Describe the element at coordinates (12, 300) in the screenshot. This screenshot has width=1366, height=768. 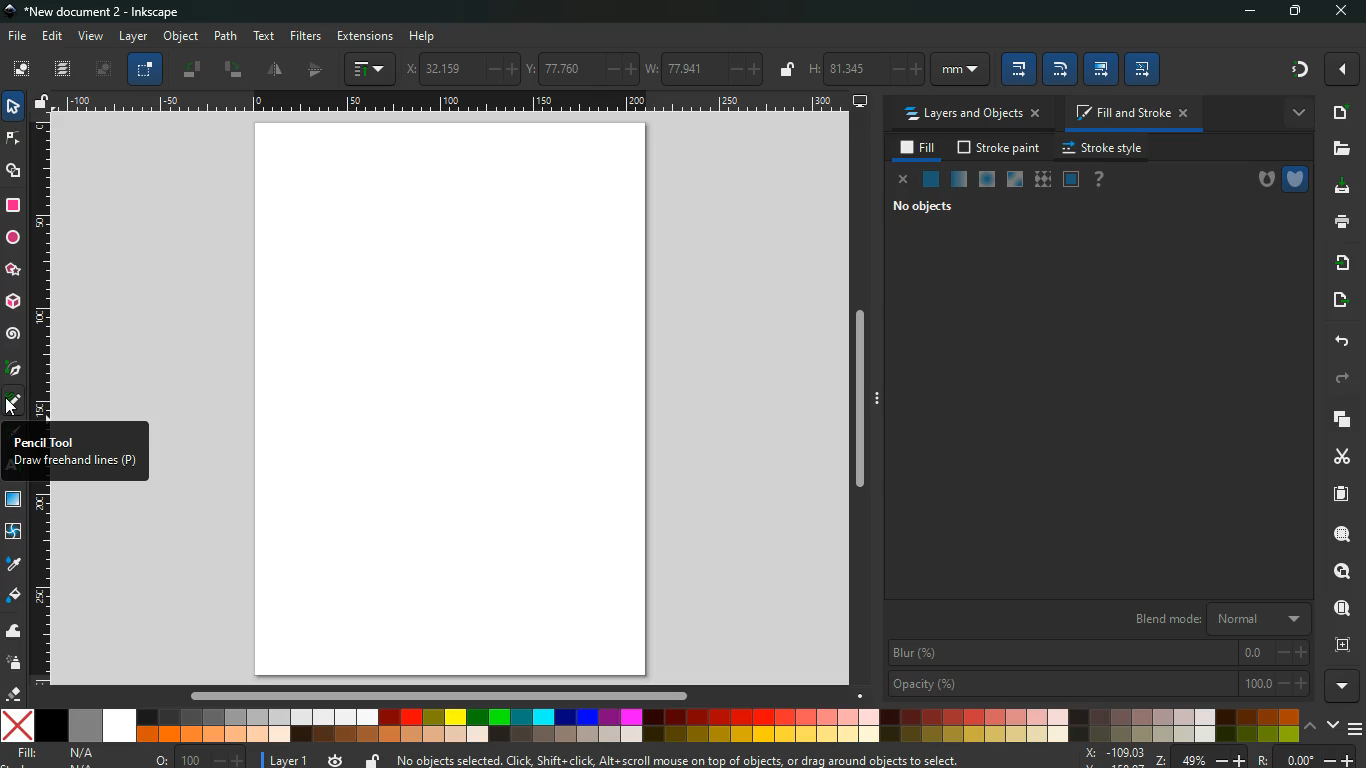
I see `3d tool box` at that location.